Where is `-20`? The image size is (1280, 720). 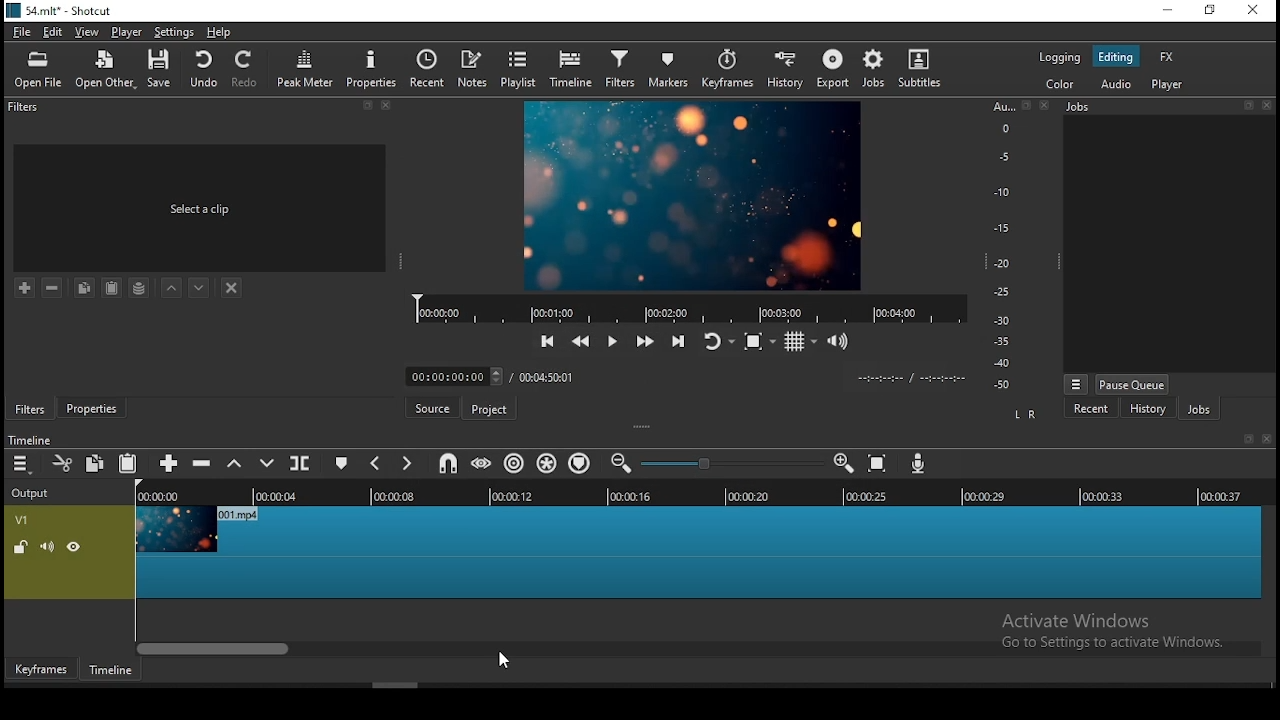
-20 is located at coordinates (1002, 263).